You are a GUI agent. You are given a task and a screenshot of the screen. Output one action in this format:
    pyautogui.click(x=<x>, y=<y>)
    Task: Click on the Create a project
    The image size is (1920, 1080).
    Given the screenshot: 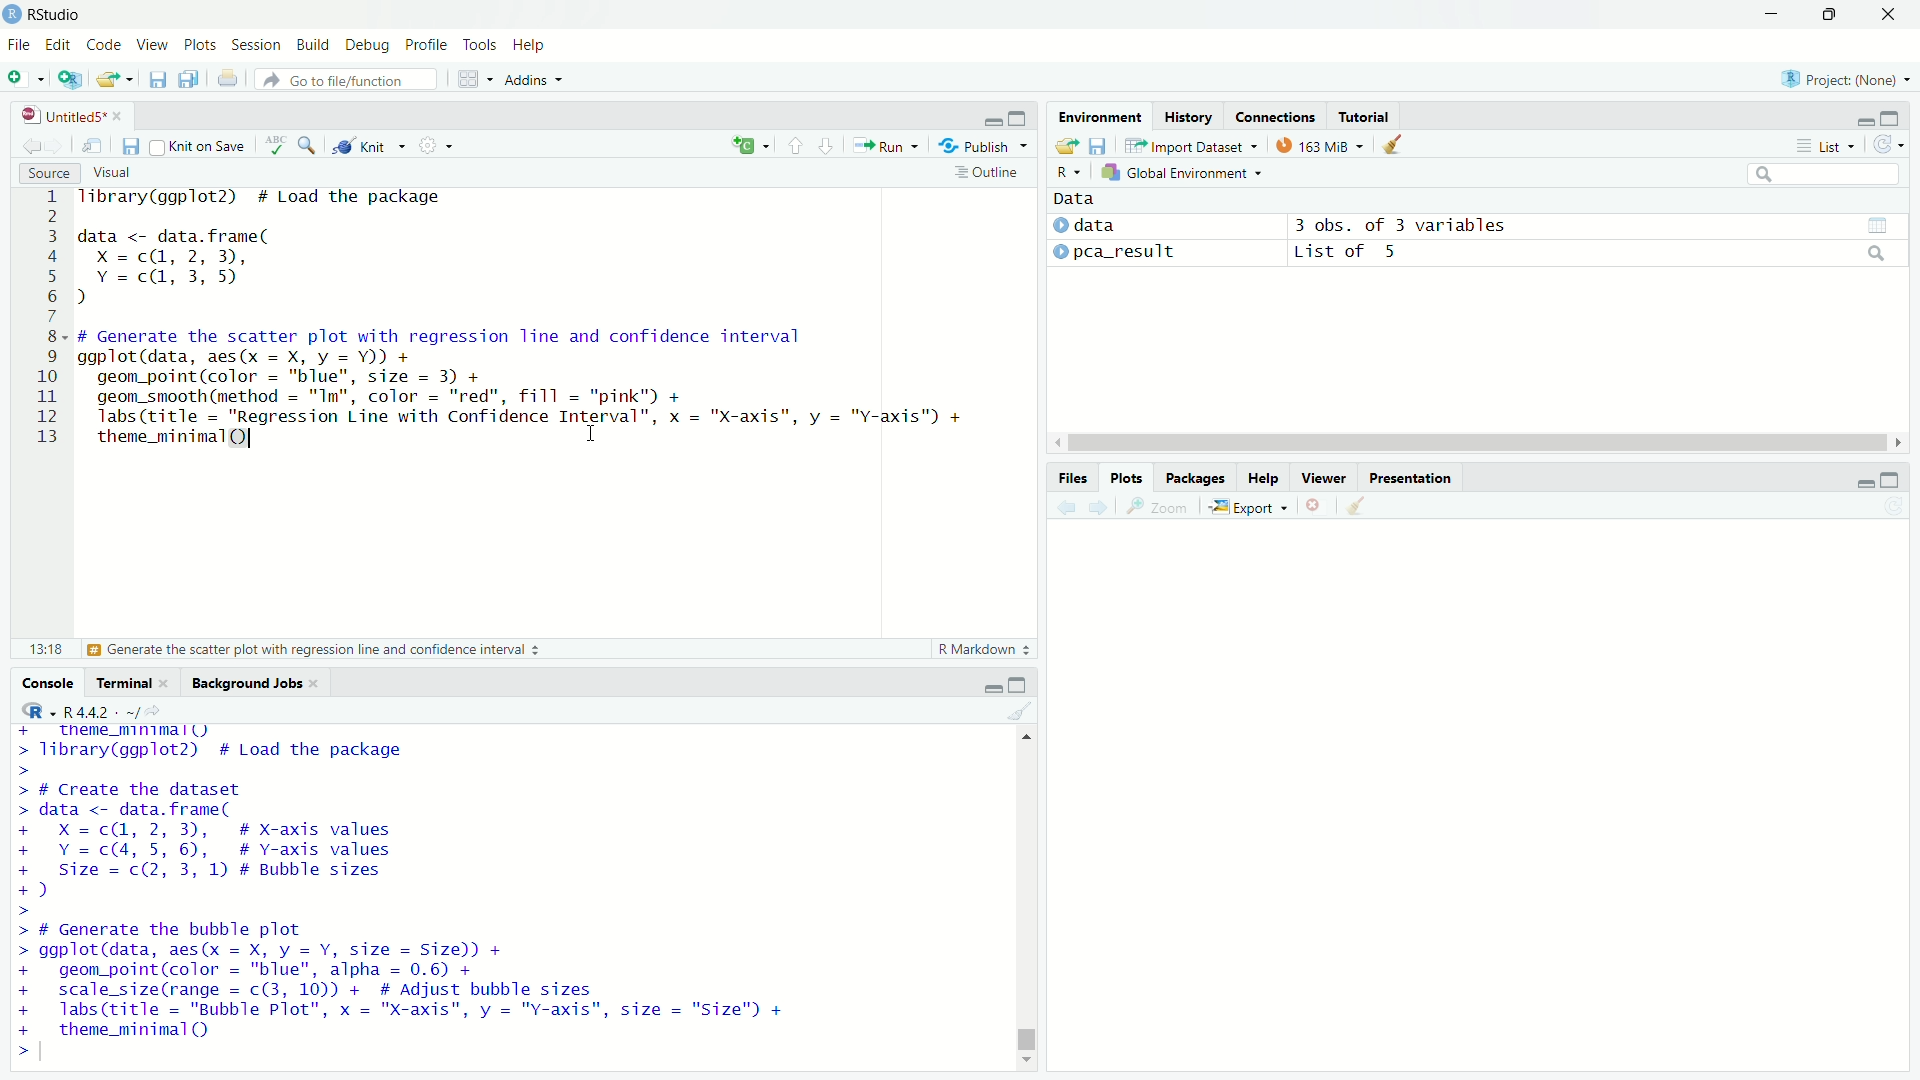 What is the action you would take?
    pyautogui.click(x=68, y=79)
    